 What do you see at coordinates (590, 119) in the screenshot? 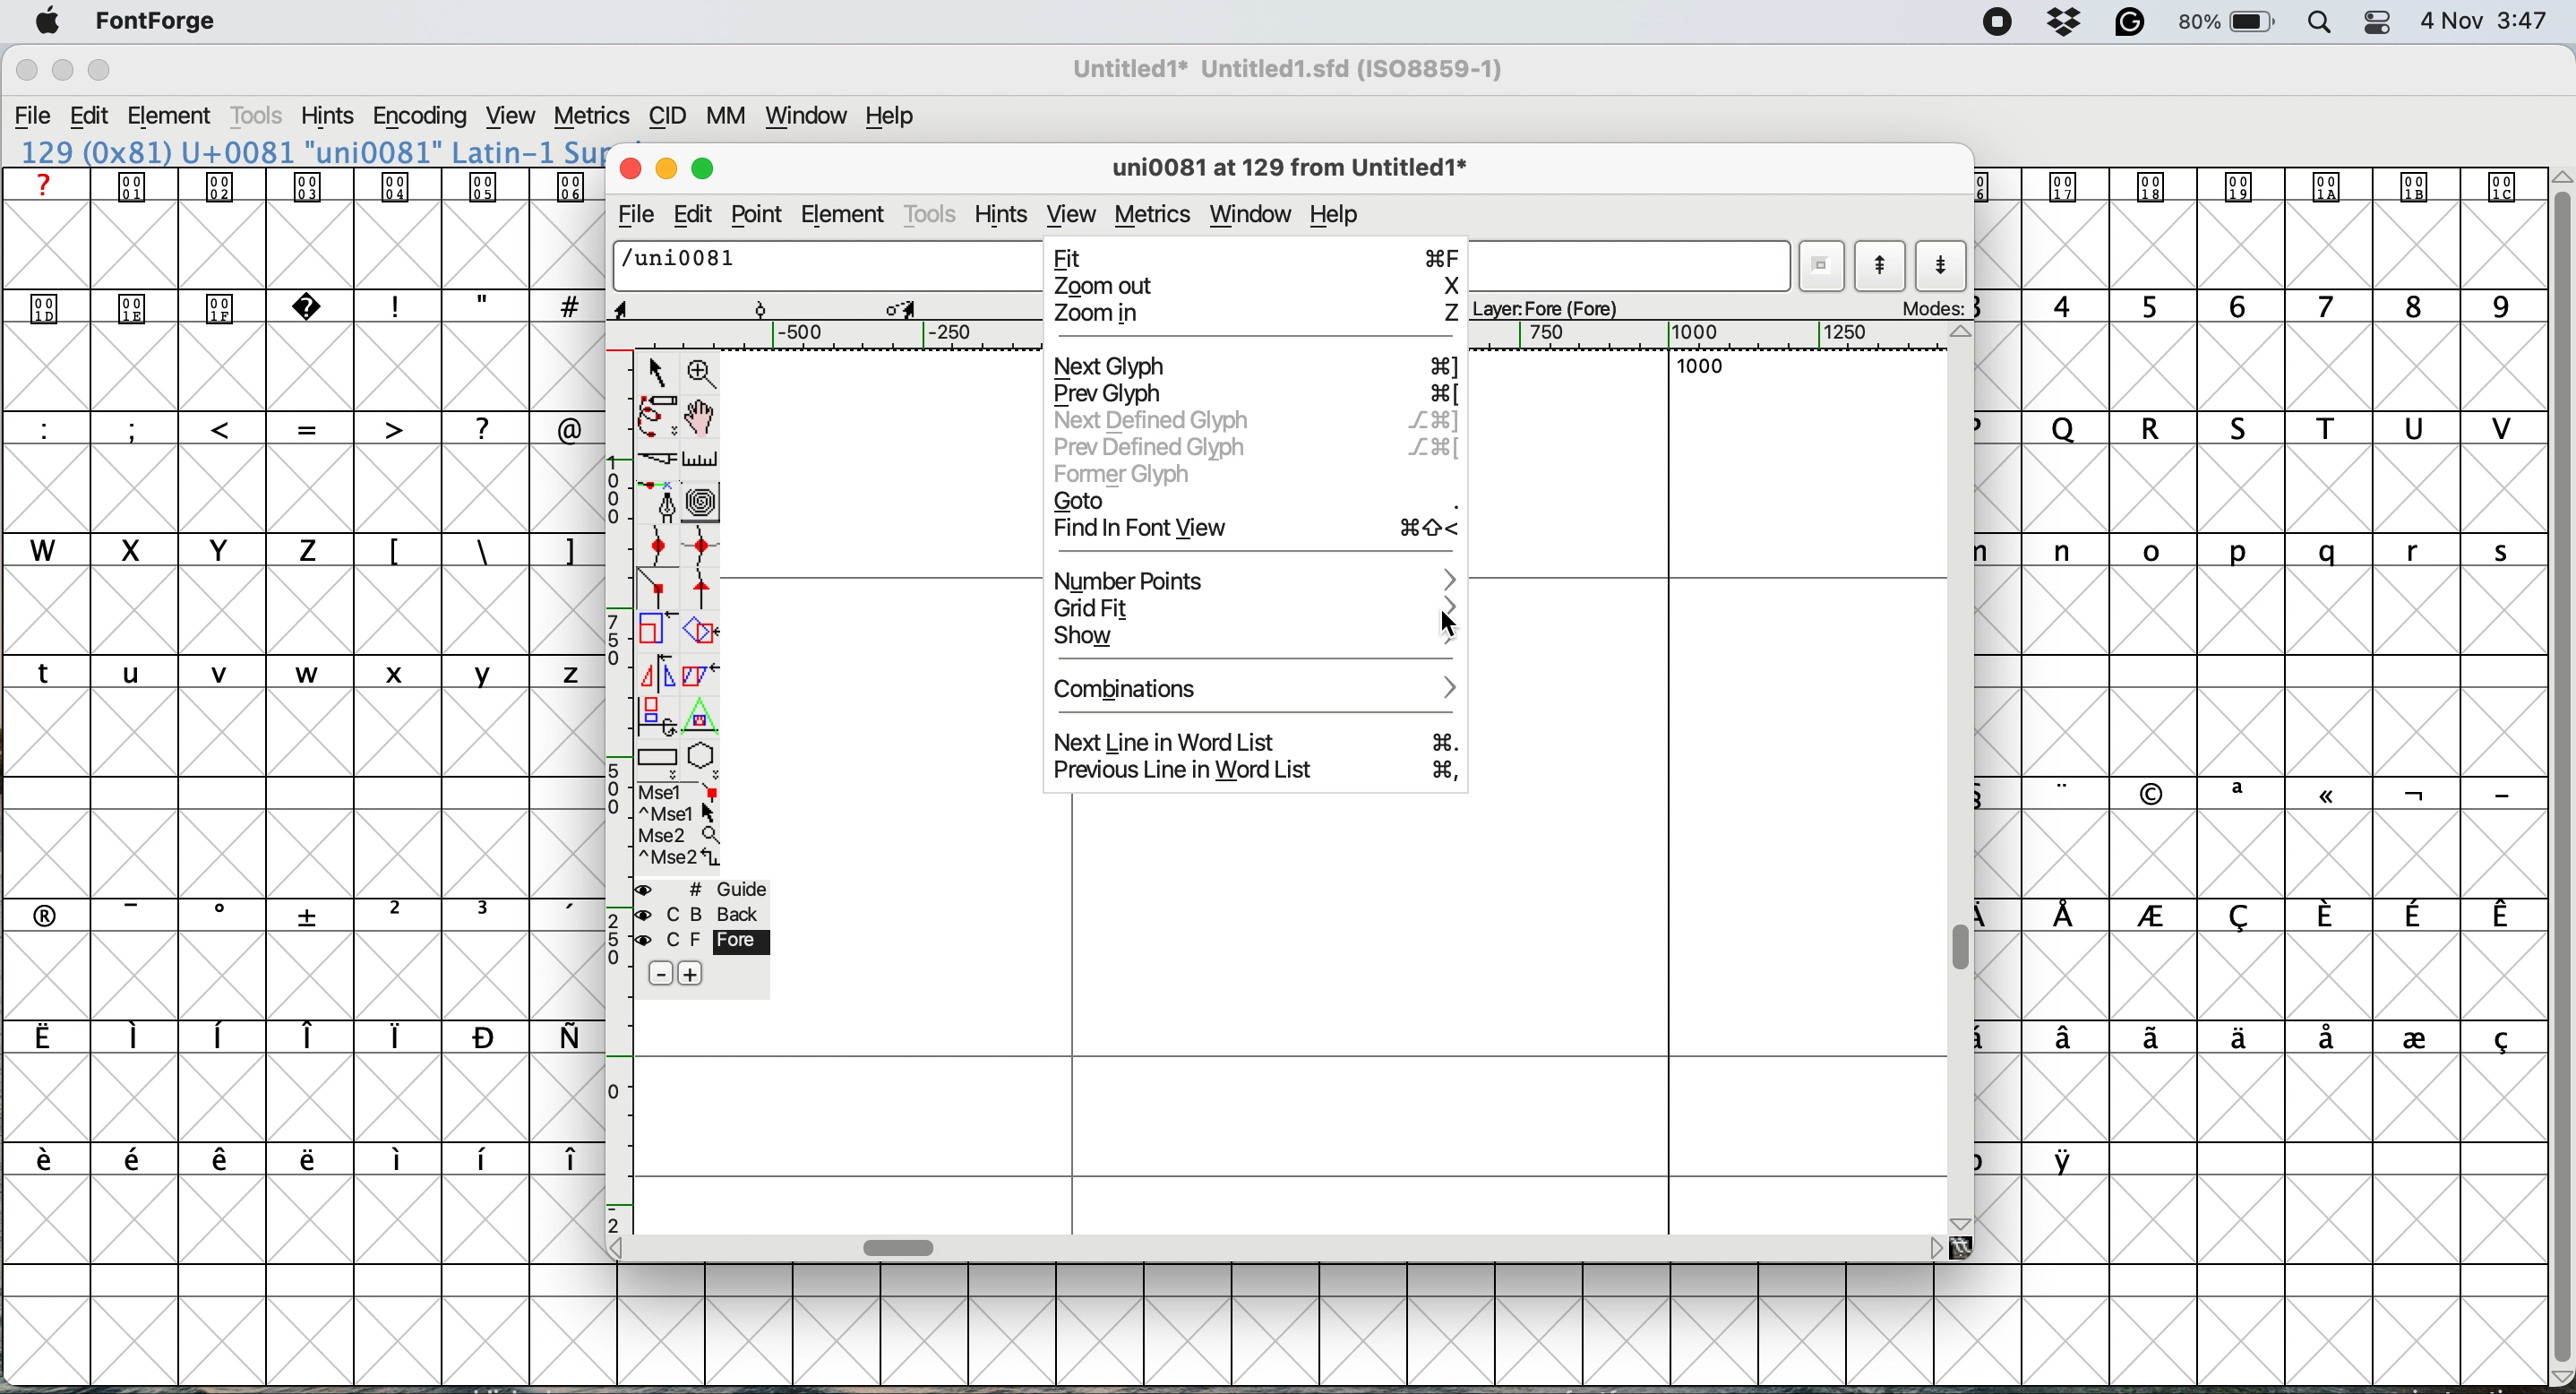
I see `Metrics` at bounding box center [590, 119].